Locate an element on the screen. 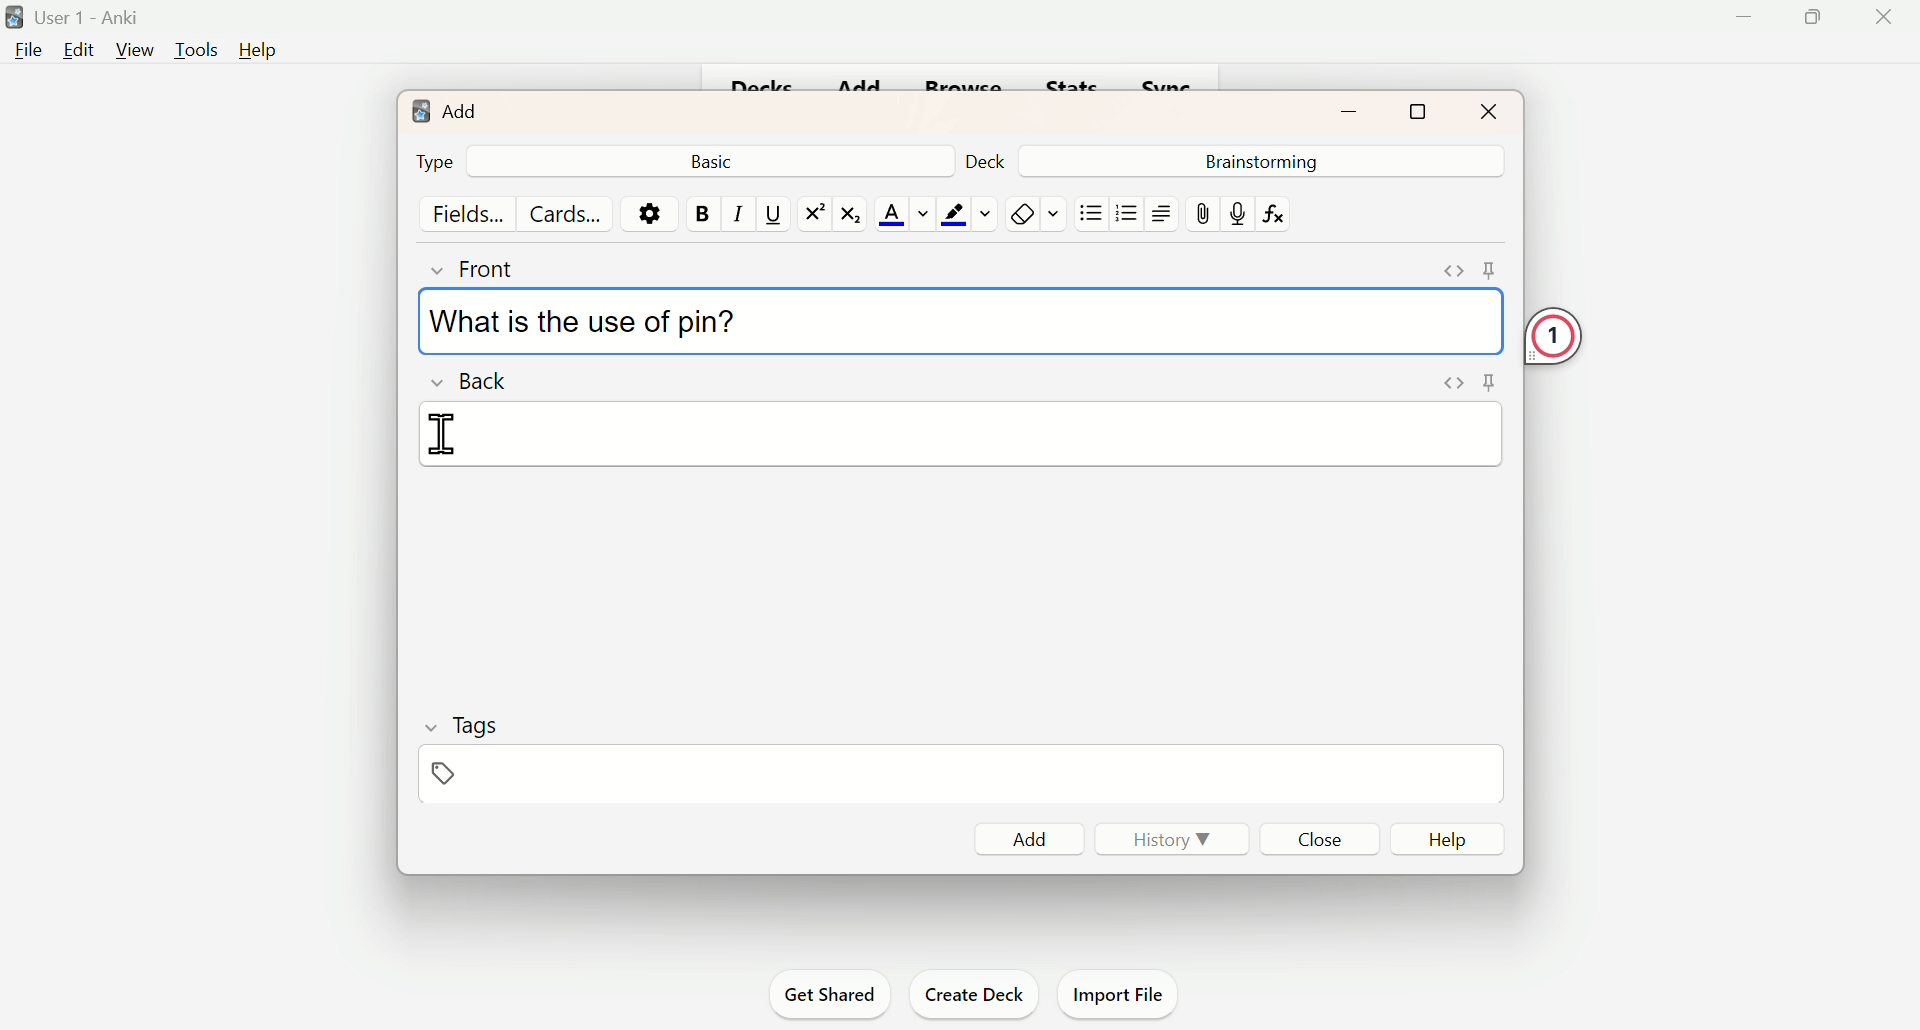   is located at coordinates (30, 49).